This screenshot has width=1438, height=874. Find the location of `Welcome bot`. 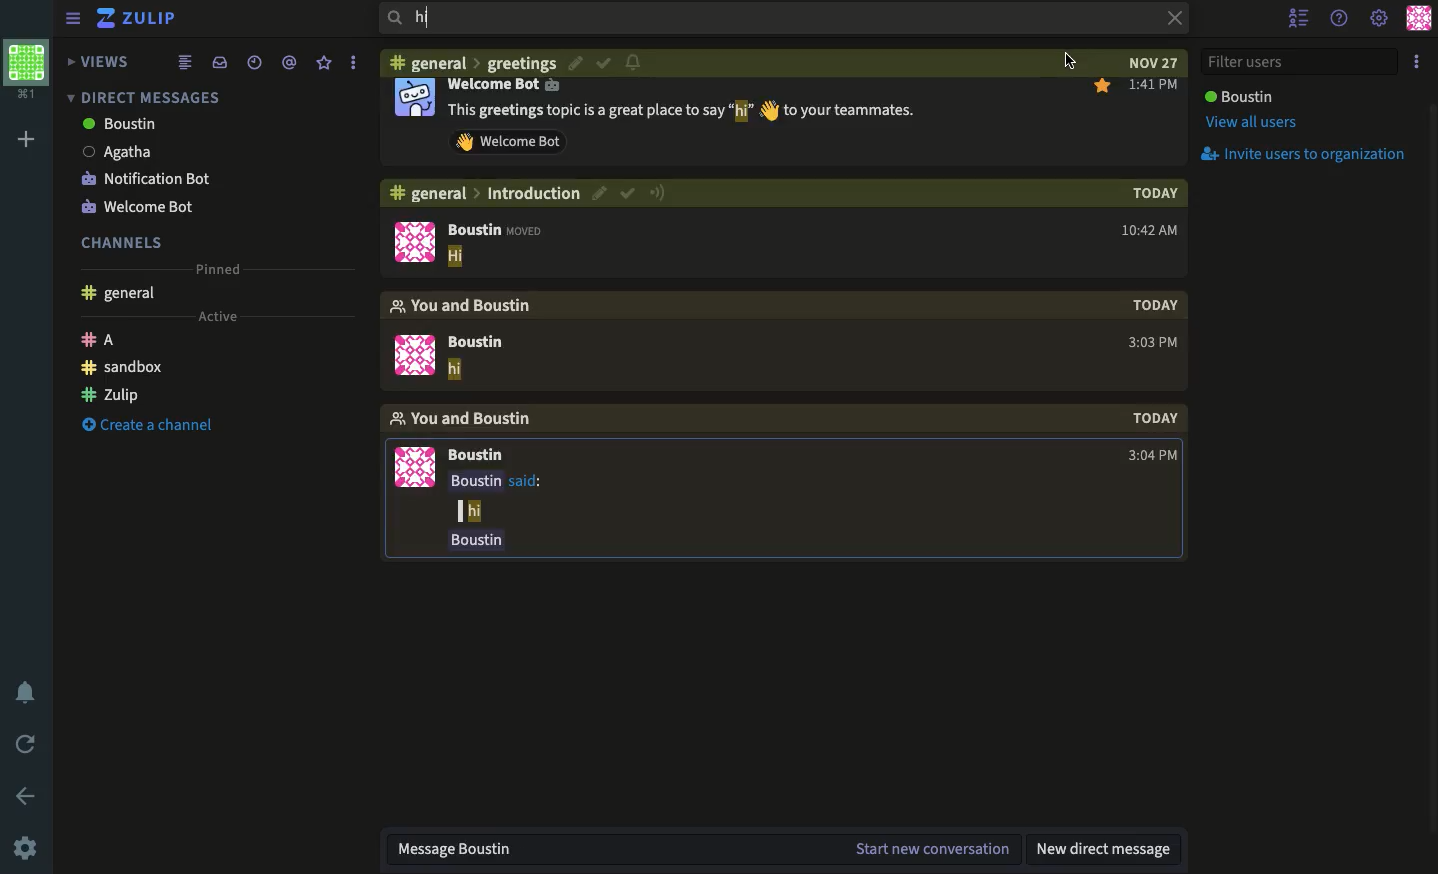

Welcome bot is located at coordinates (141, 209).